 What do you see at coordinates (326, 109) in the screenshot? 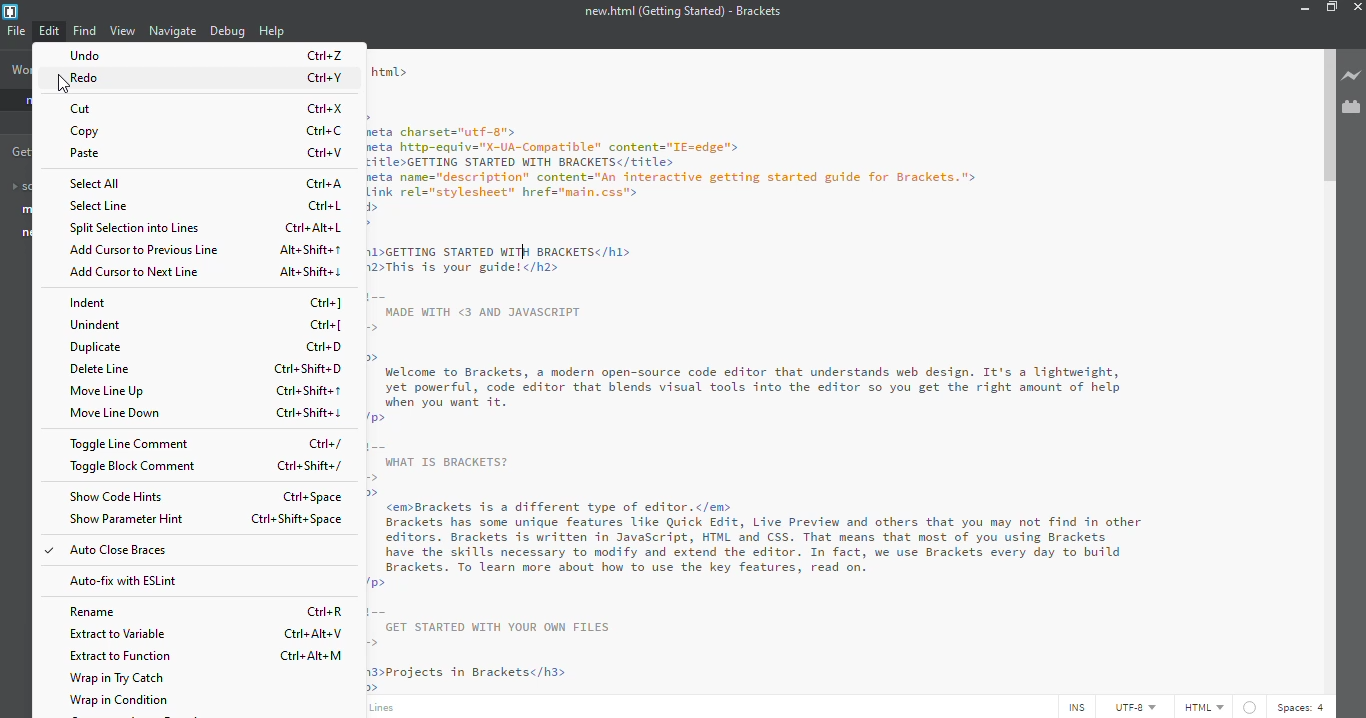
I see `ctrl+x` at bounding box center [326, 109].